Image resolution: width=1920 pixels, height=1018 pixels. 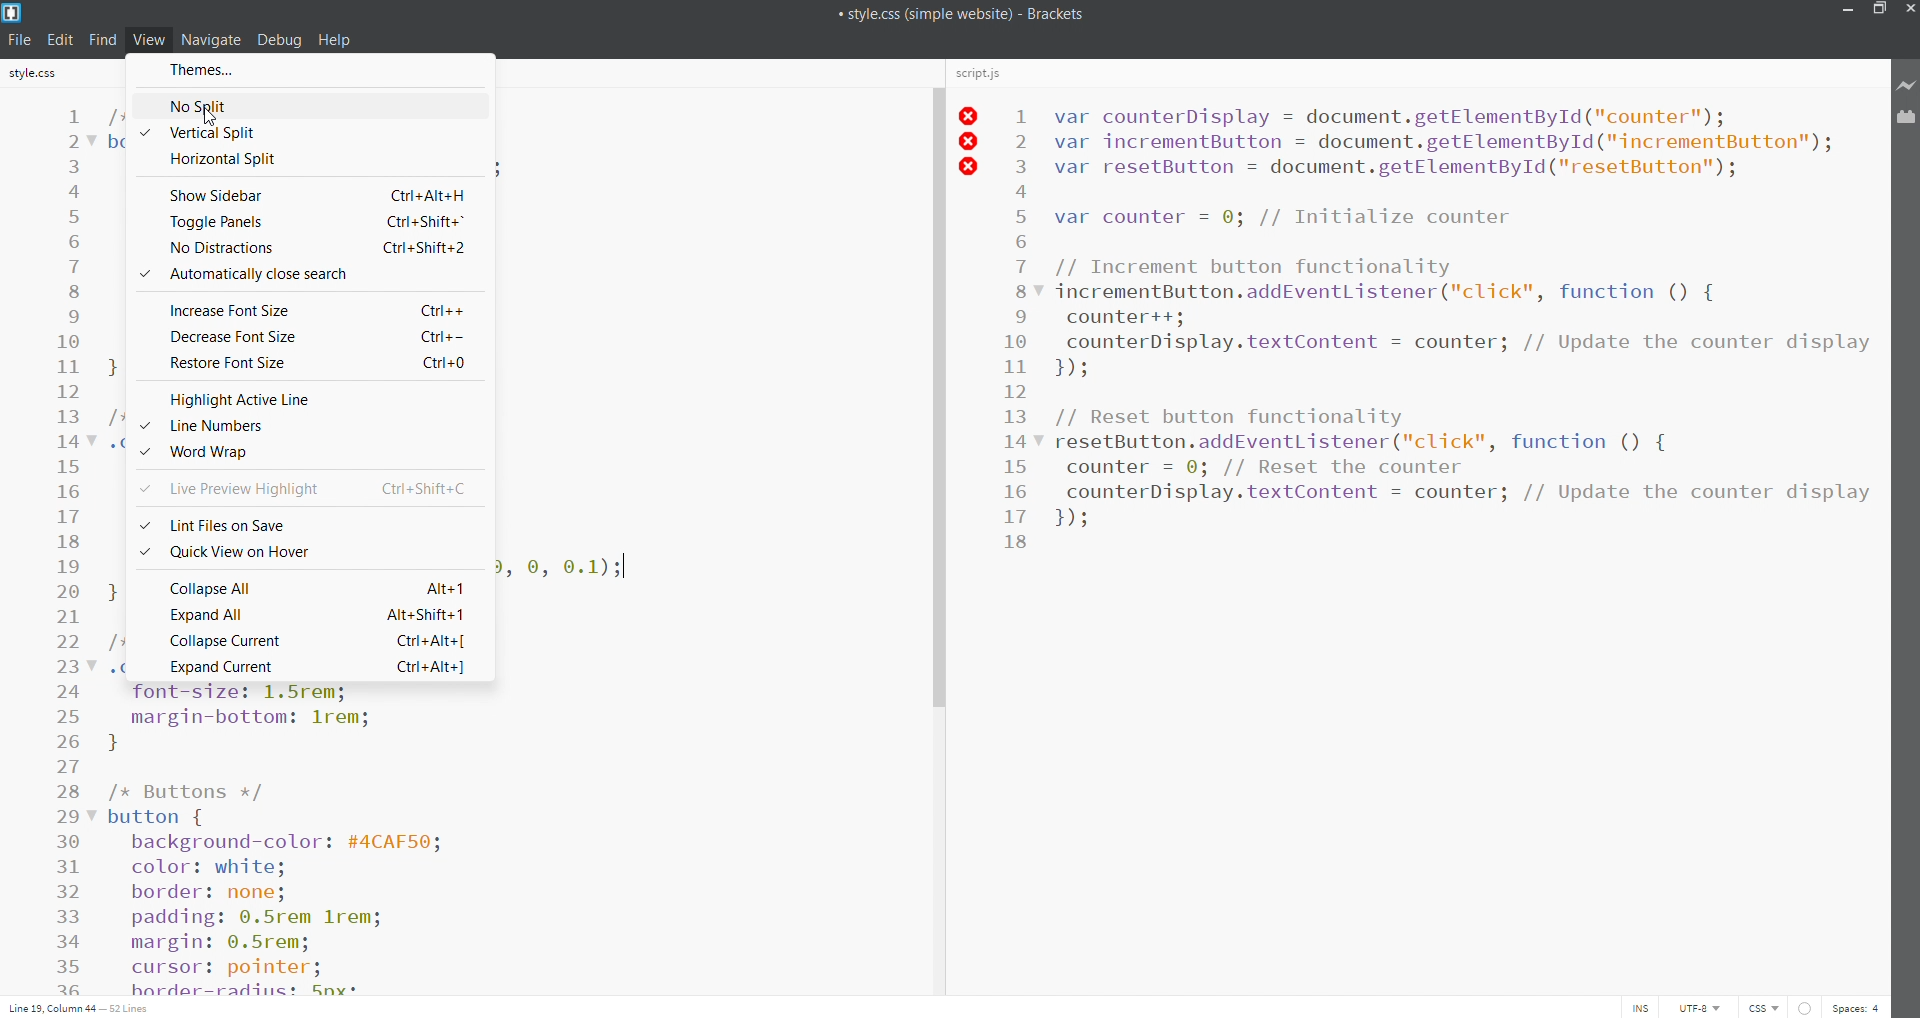 What do you see at coordinates (306, 335) in the screenshot?
I see `decrease font size` at bounding box center [306, 335].